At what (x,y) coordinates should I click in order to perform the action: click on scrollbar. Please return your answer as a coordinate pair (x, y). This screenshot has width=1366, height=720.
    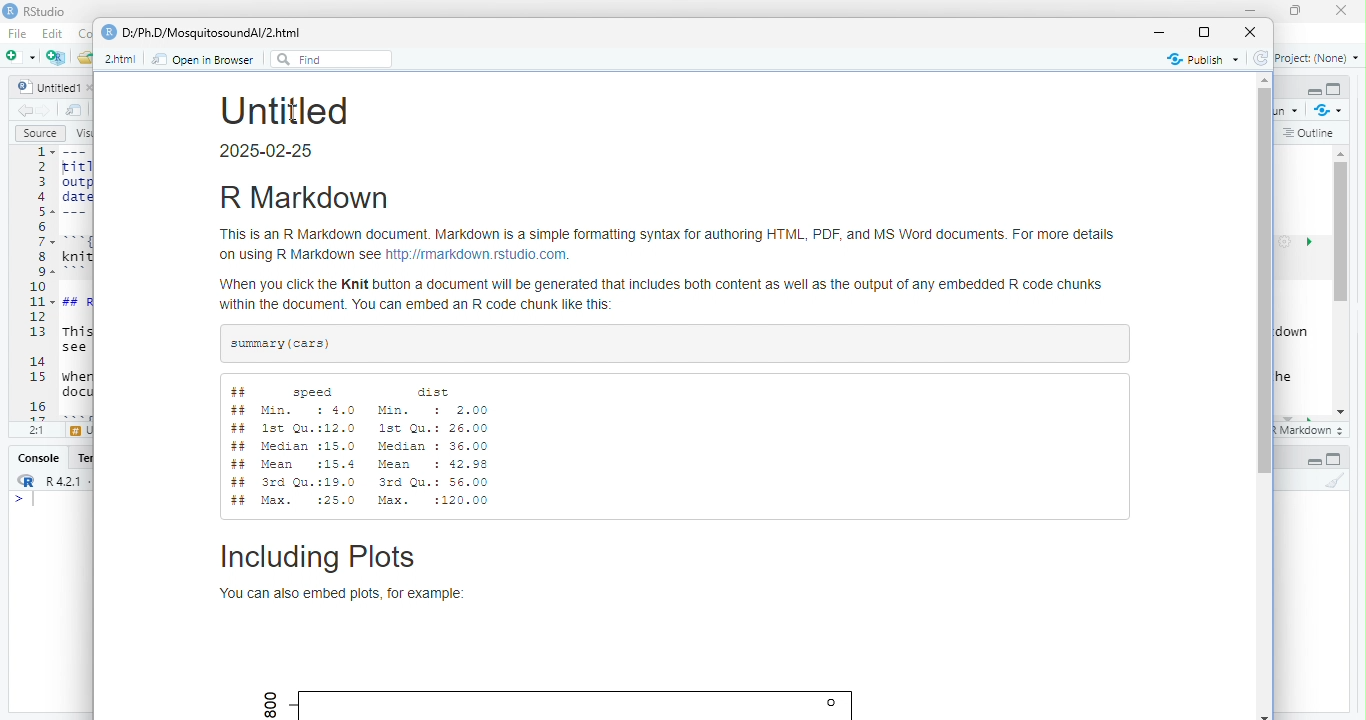
    Looking at the image, I should click on (1342, 282).